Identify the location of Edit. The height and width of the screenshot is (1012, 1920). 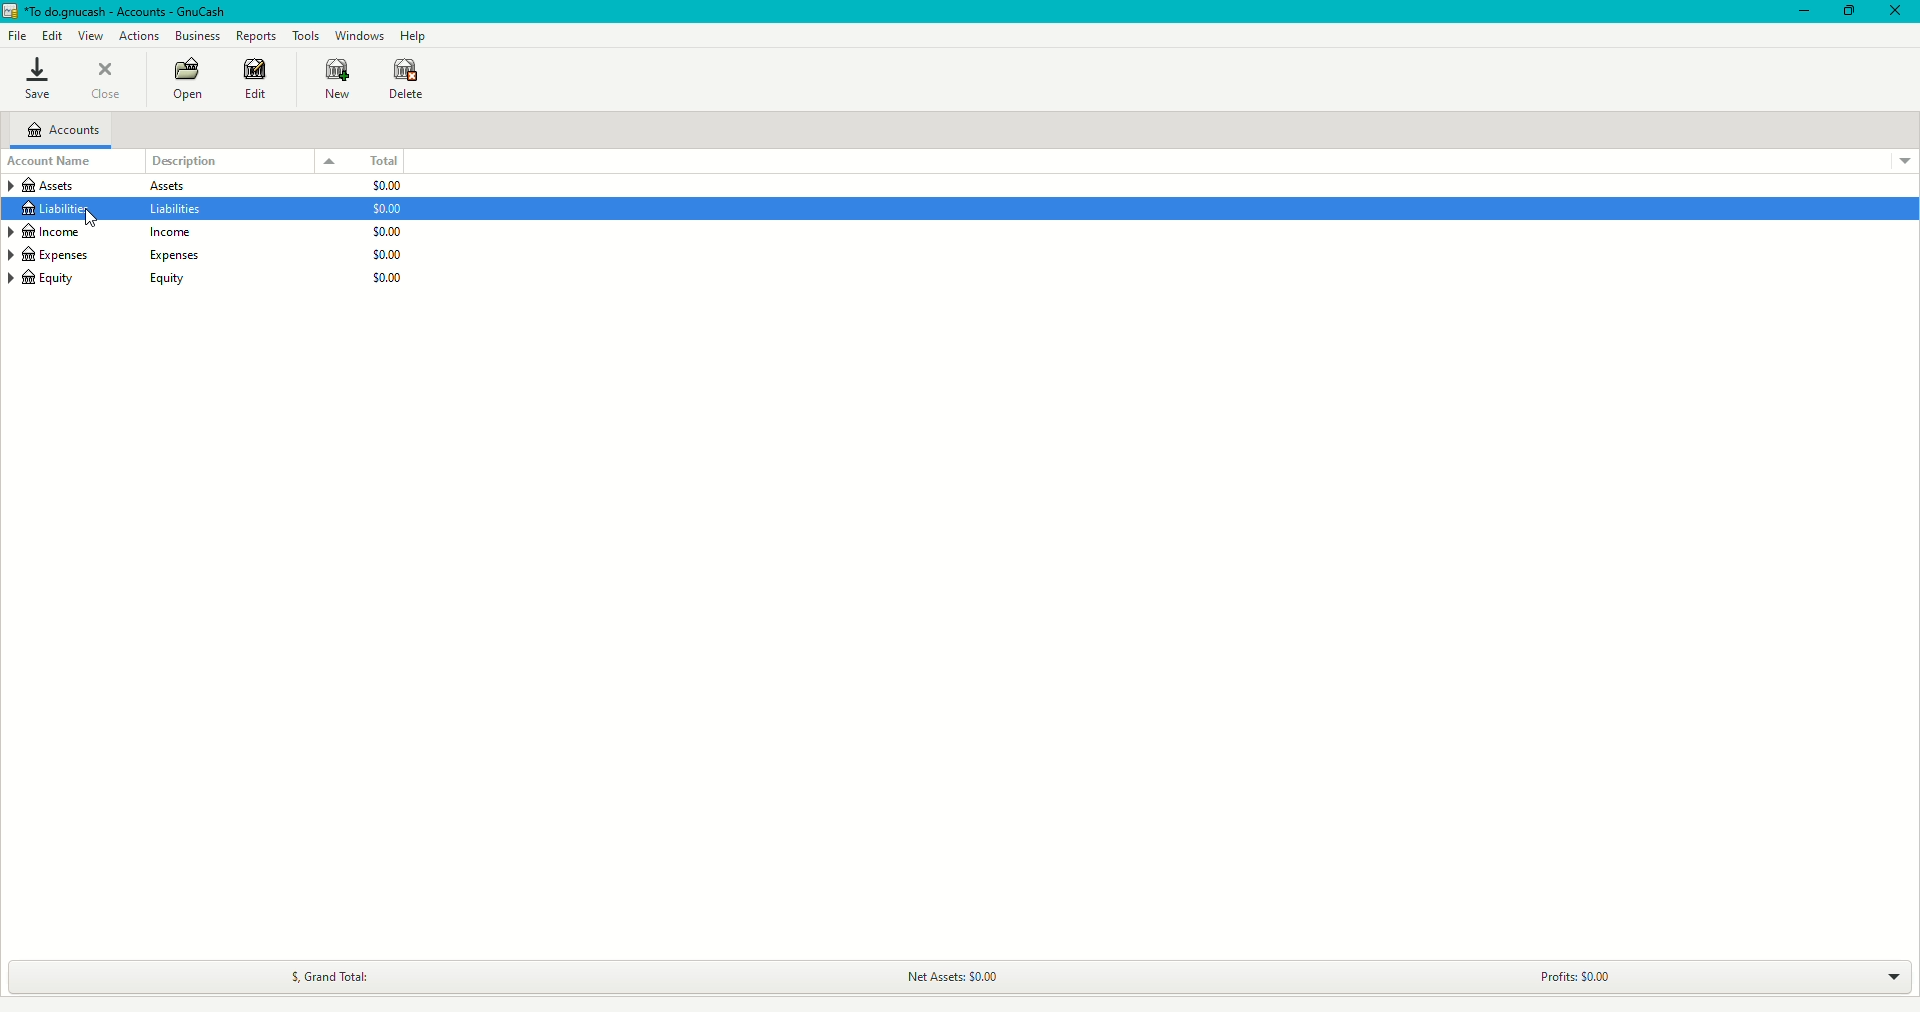
(254, 84).